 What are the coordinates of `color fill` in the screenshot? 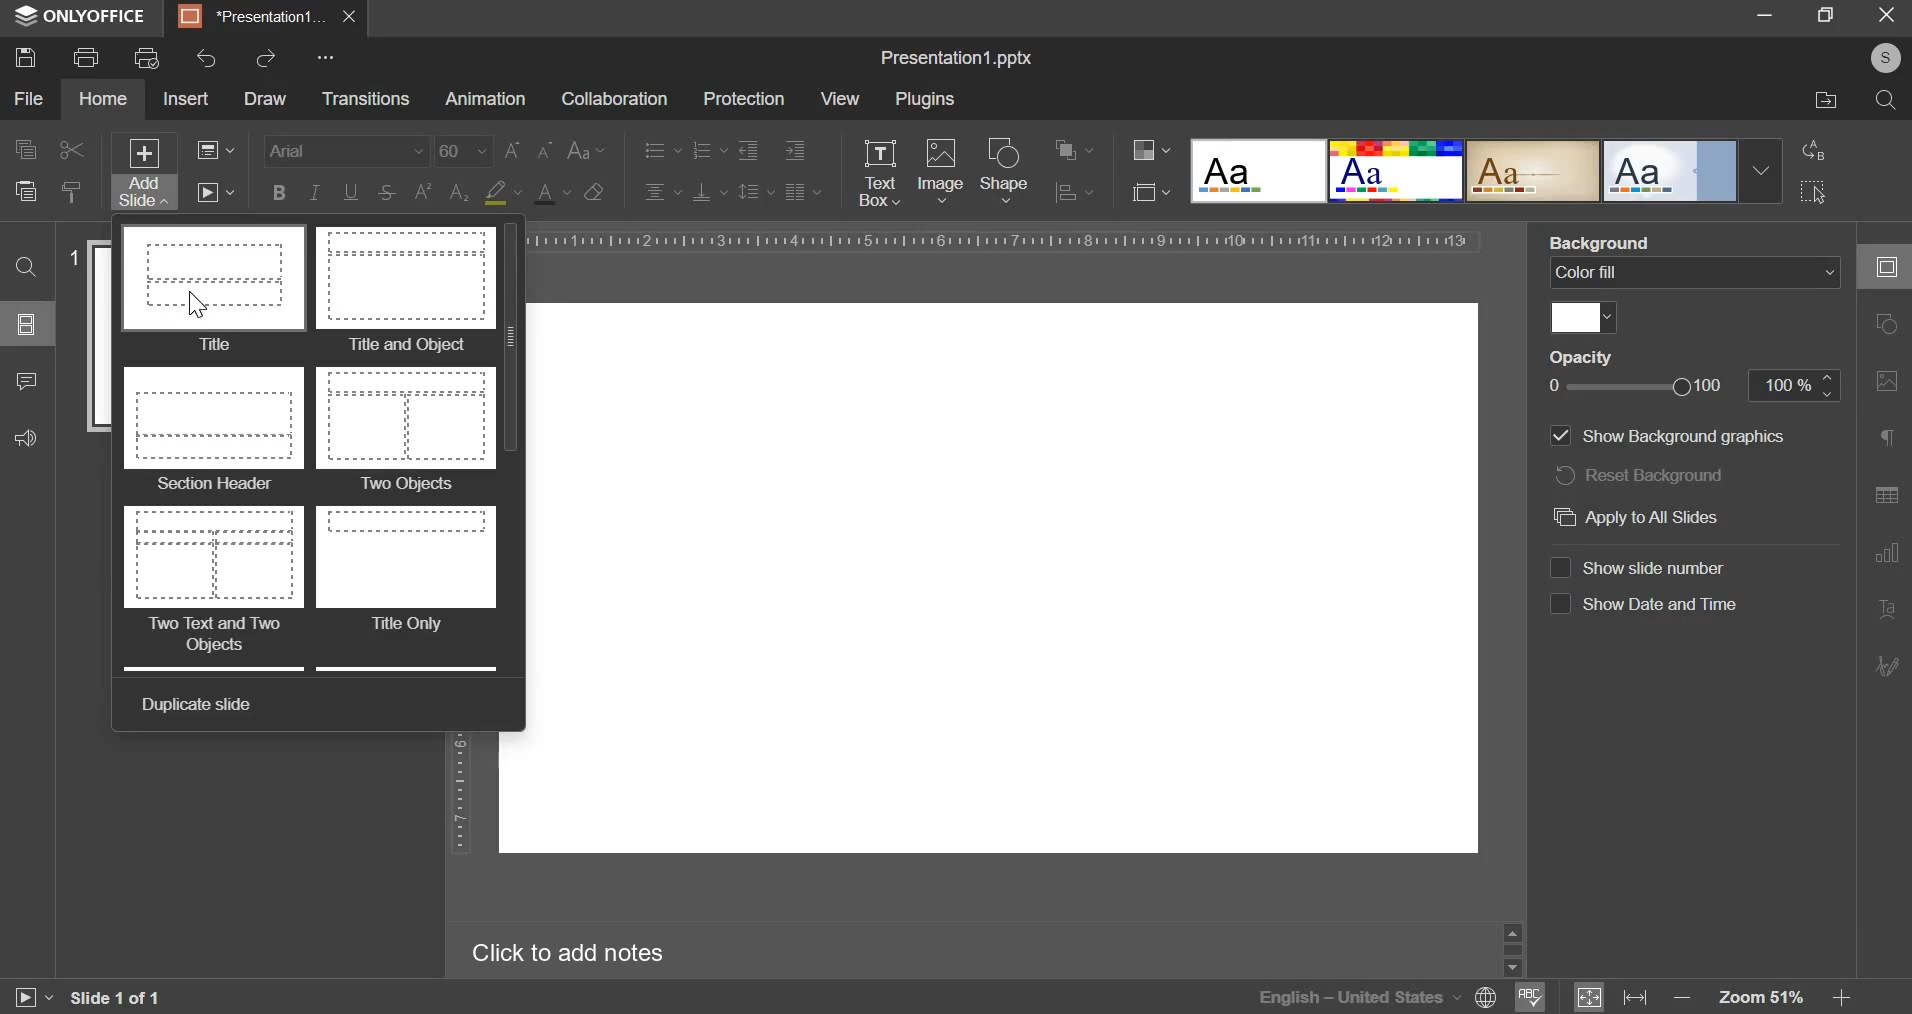 It's located at (1582, 315).